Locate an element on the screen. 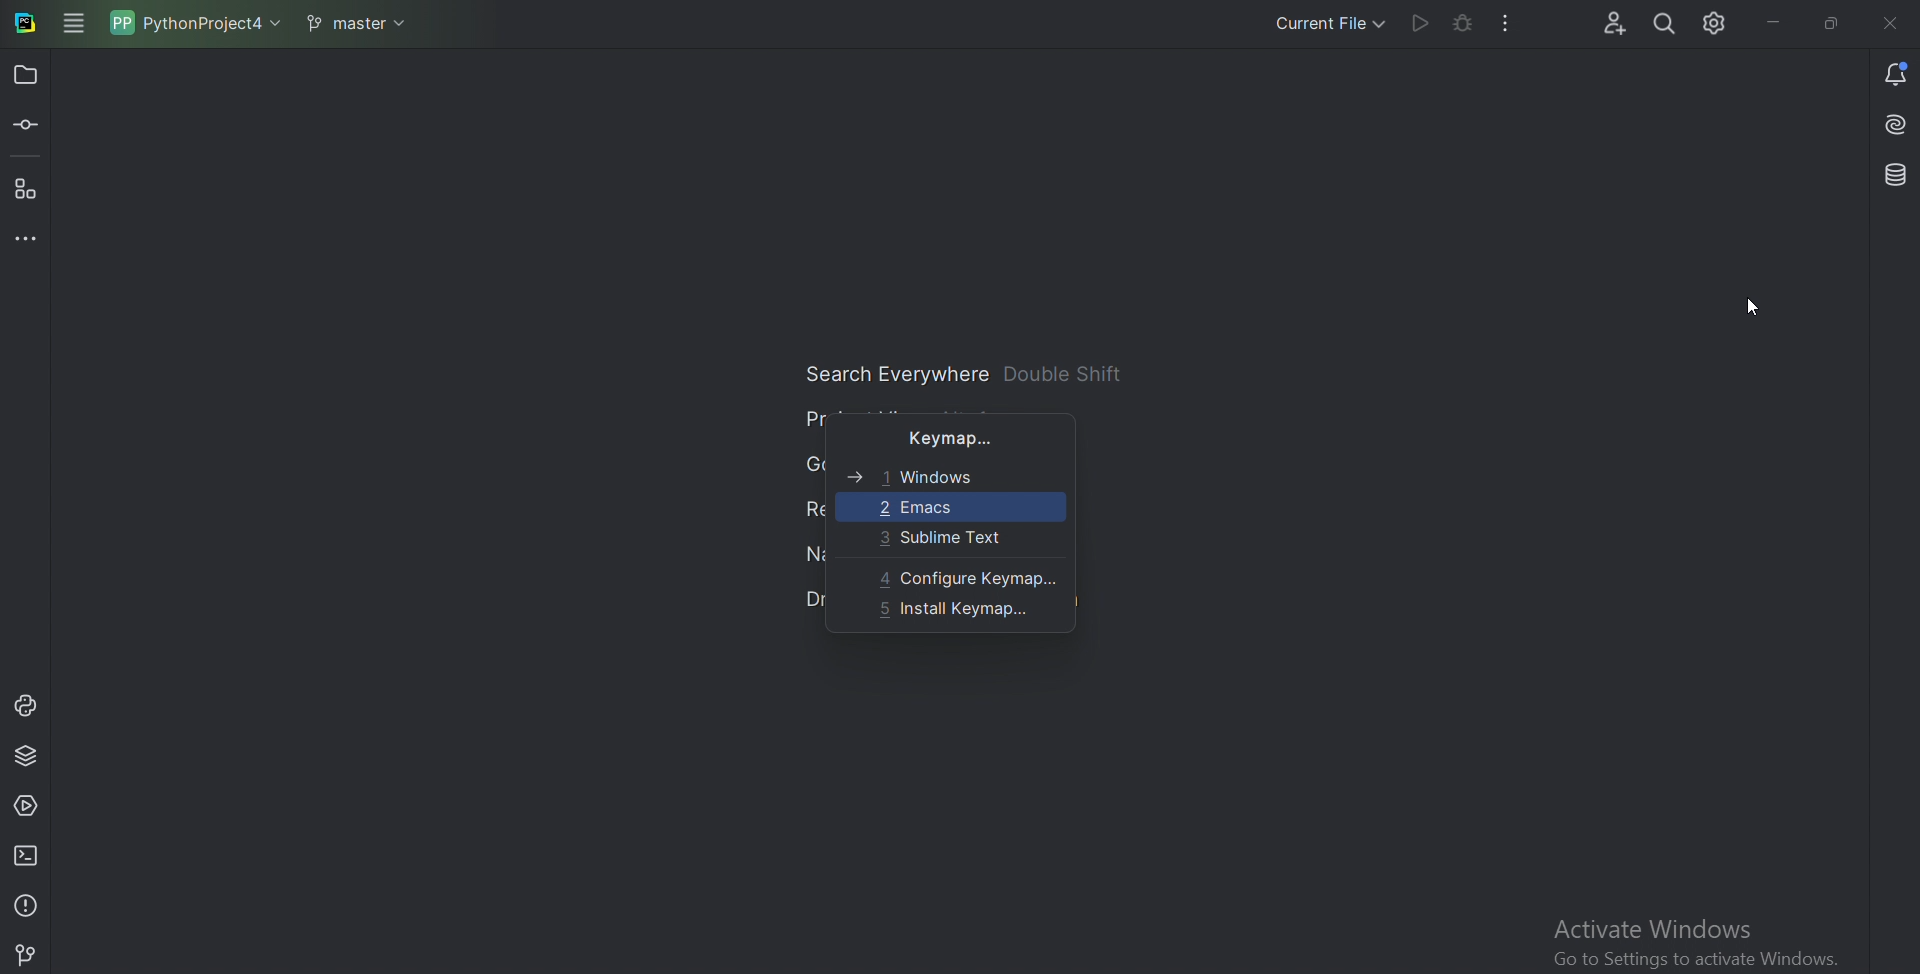 This screenshot has width=1920, height=974. Cross sign is located at coordinates (1894, 24).